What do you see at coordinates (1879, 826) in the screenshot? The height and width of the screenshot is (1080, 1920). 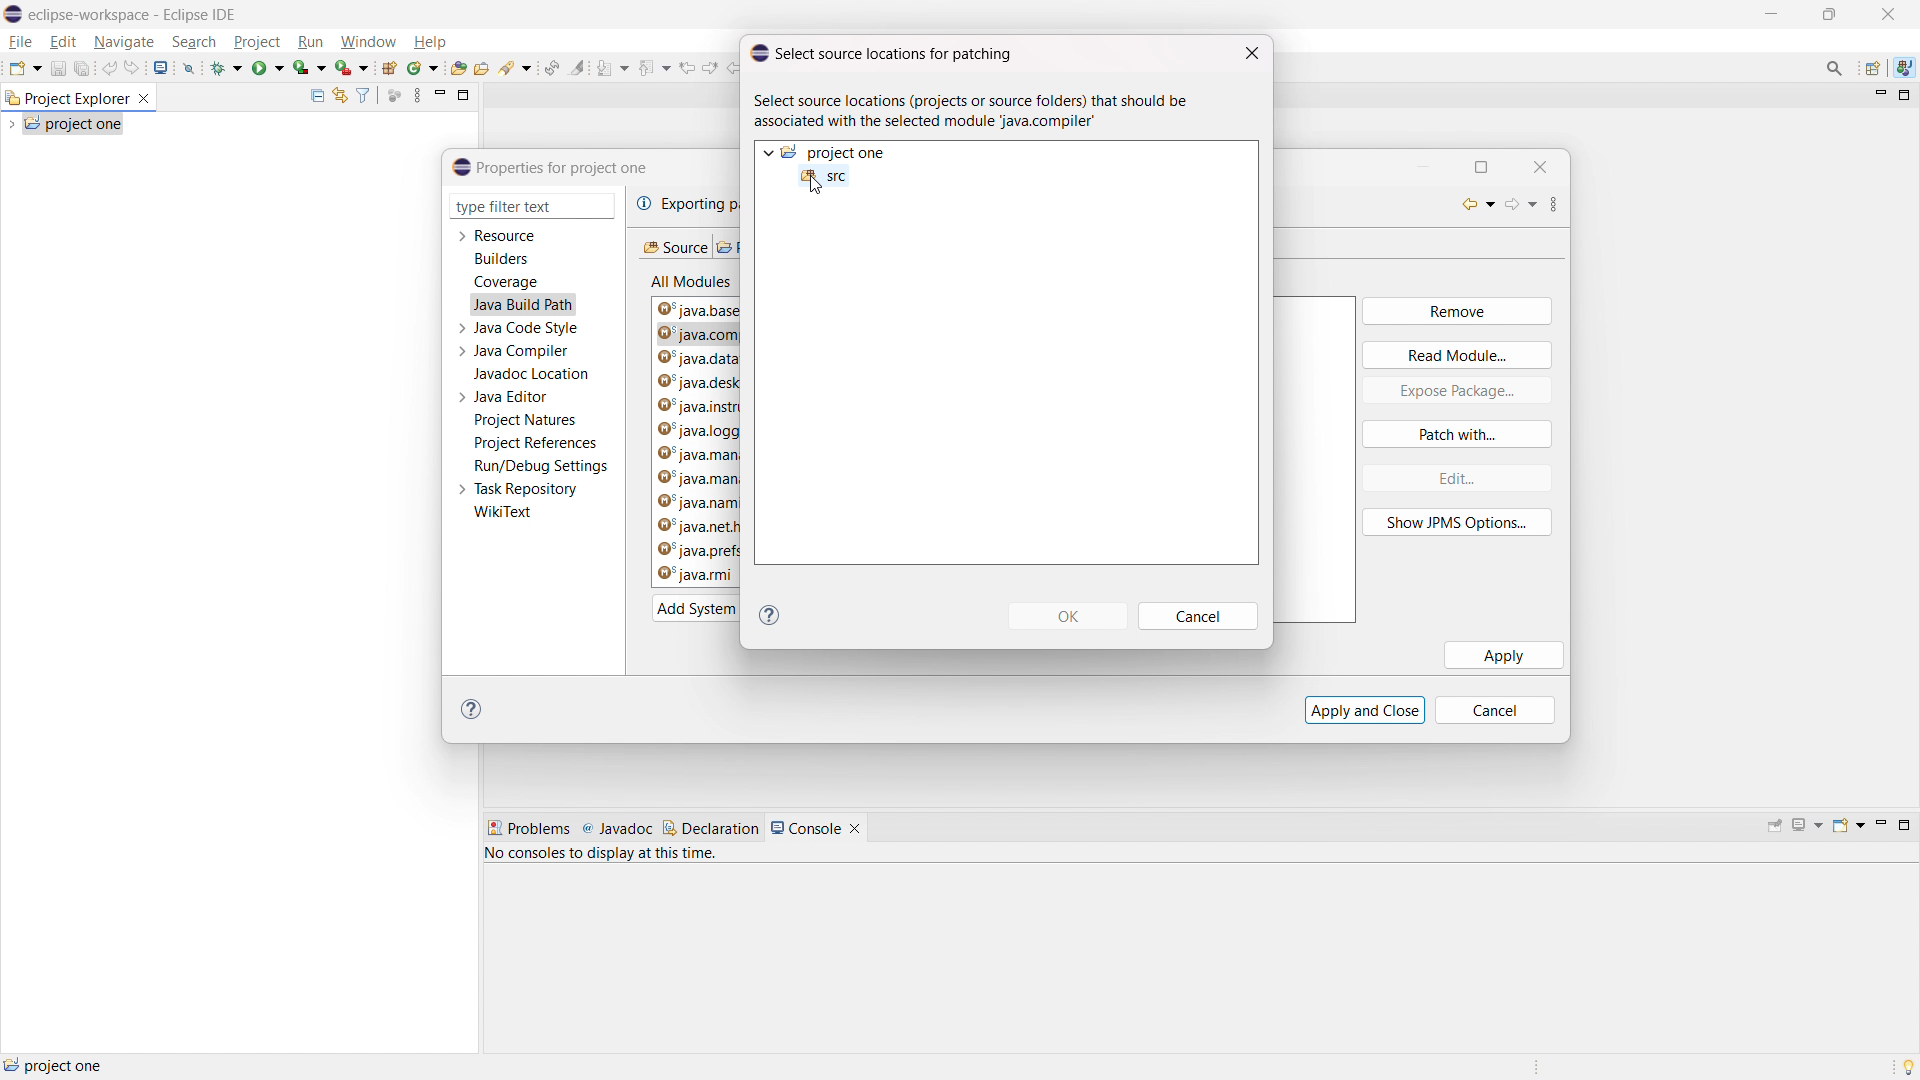 I see `minimize` at bounding box center [1879, 826].